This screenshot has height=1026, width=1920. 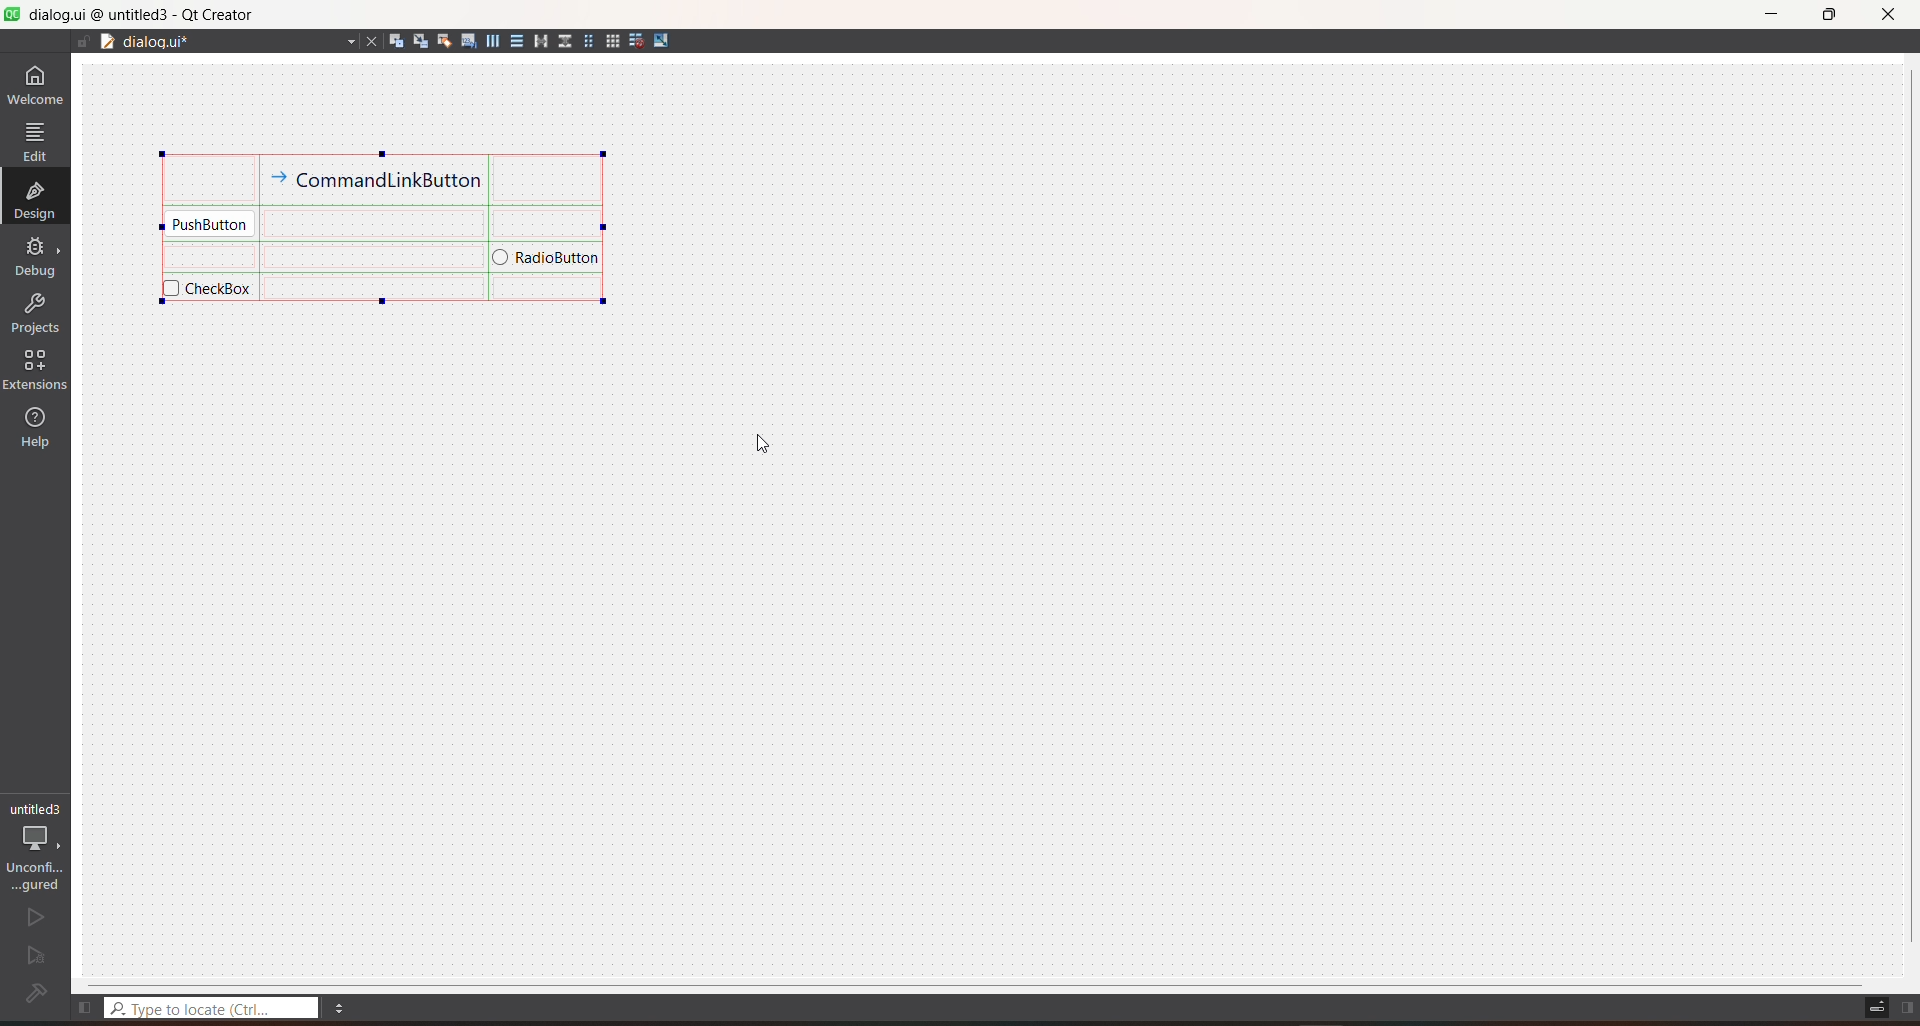 What do you see at coordinates (396, 41) in the screenshot?
I see `edit widgets` at bounding box center [396, 41].